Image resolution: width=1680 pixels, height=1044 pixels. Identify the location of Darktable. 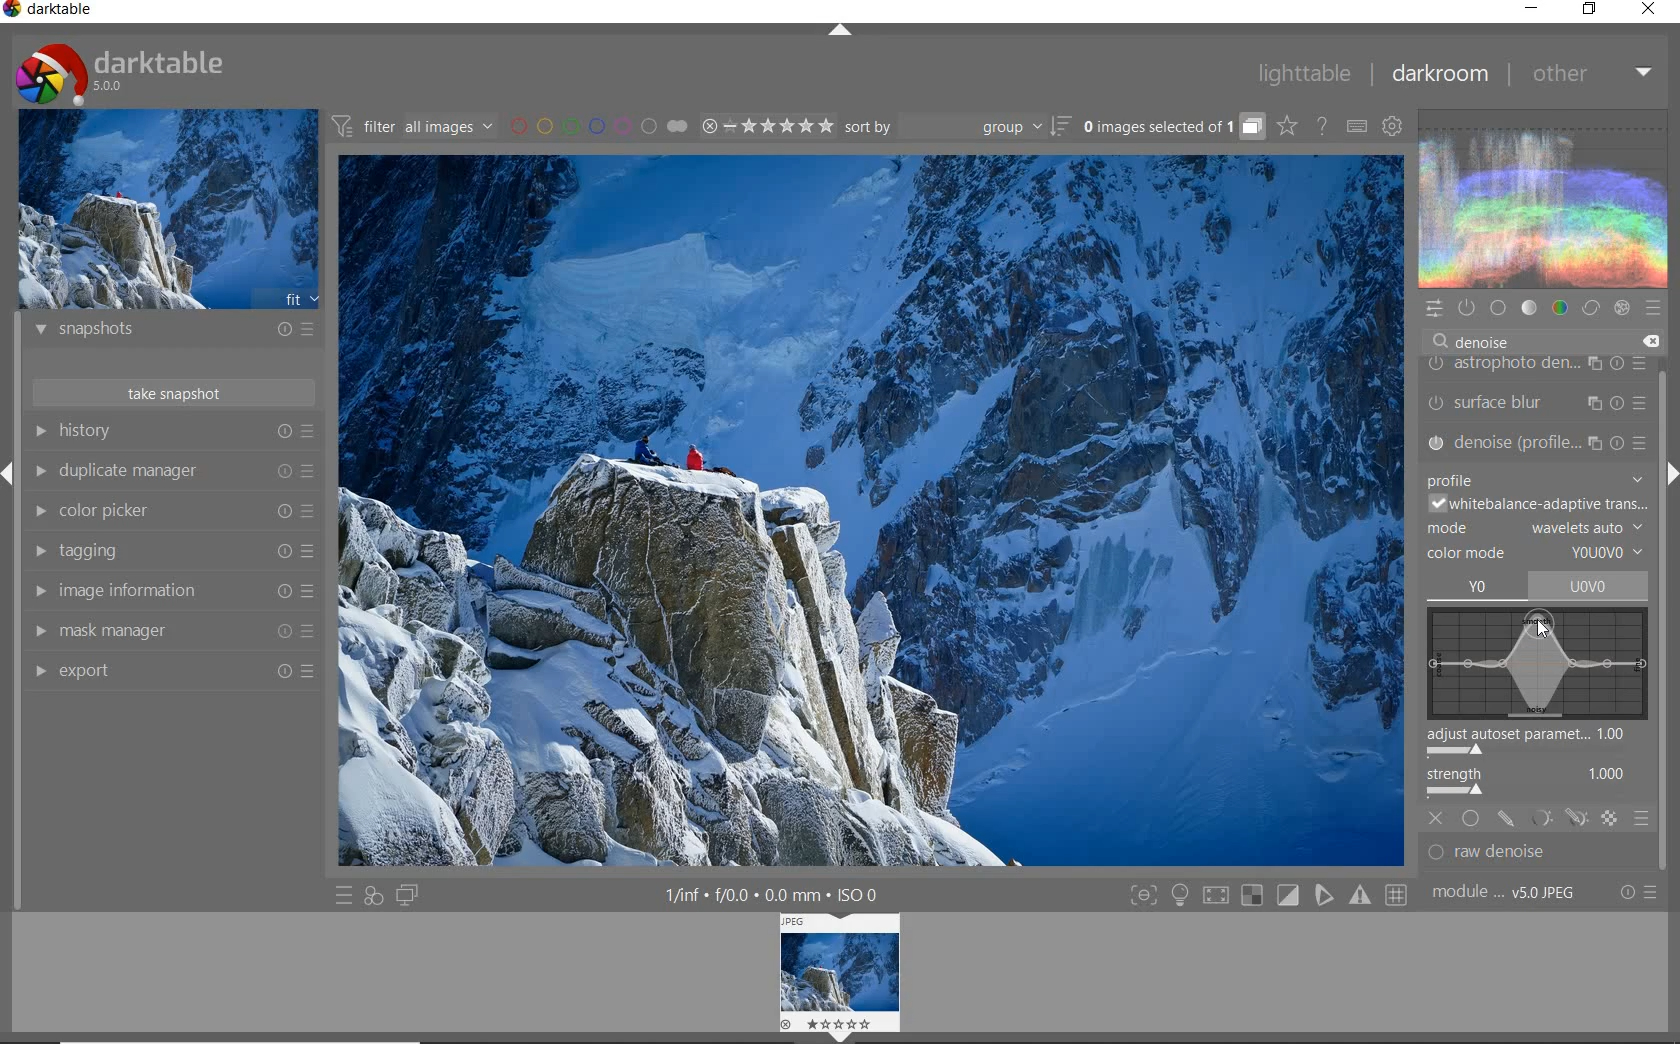
(50, 13).